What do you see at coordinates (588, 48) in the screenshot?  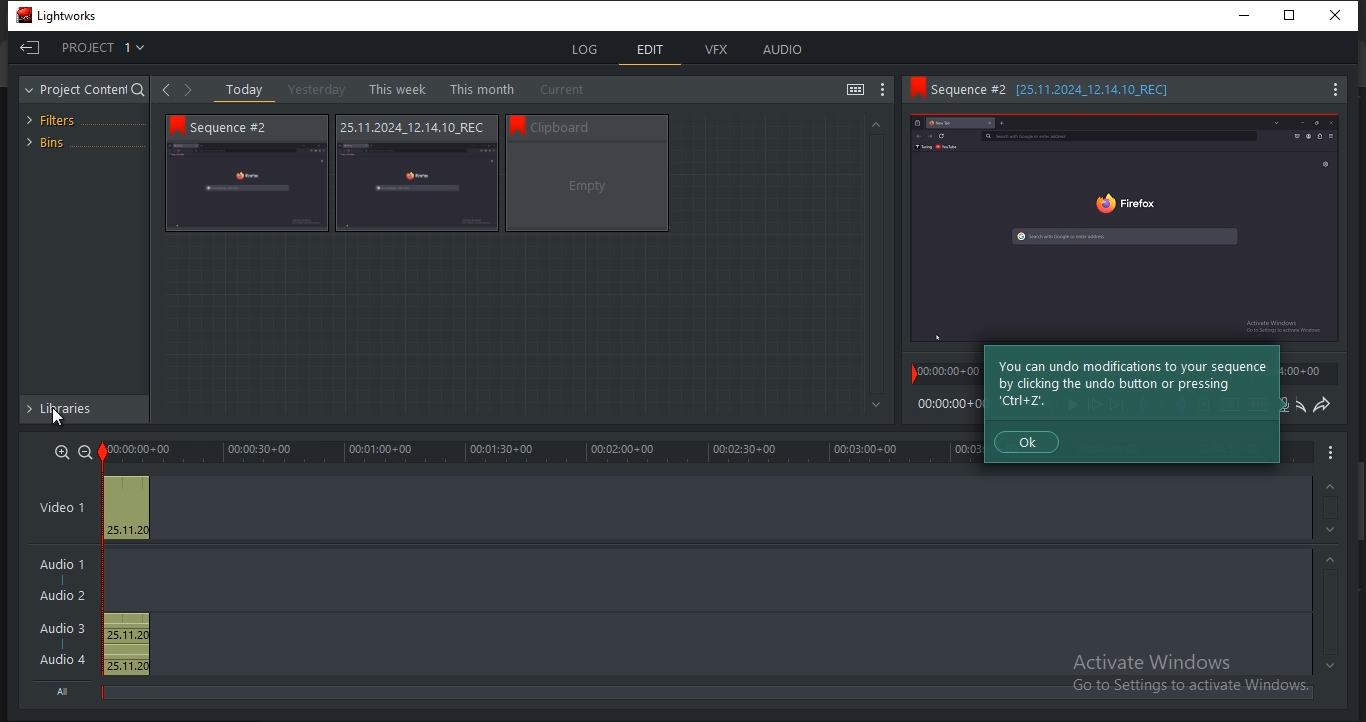 I see `log` at bounding box center [588, 48].